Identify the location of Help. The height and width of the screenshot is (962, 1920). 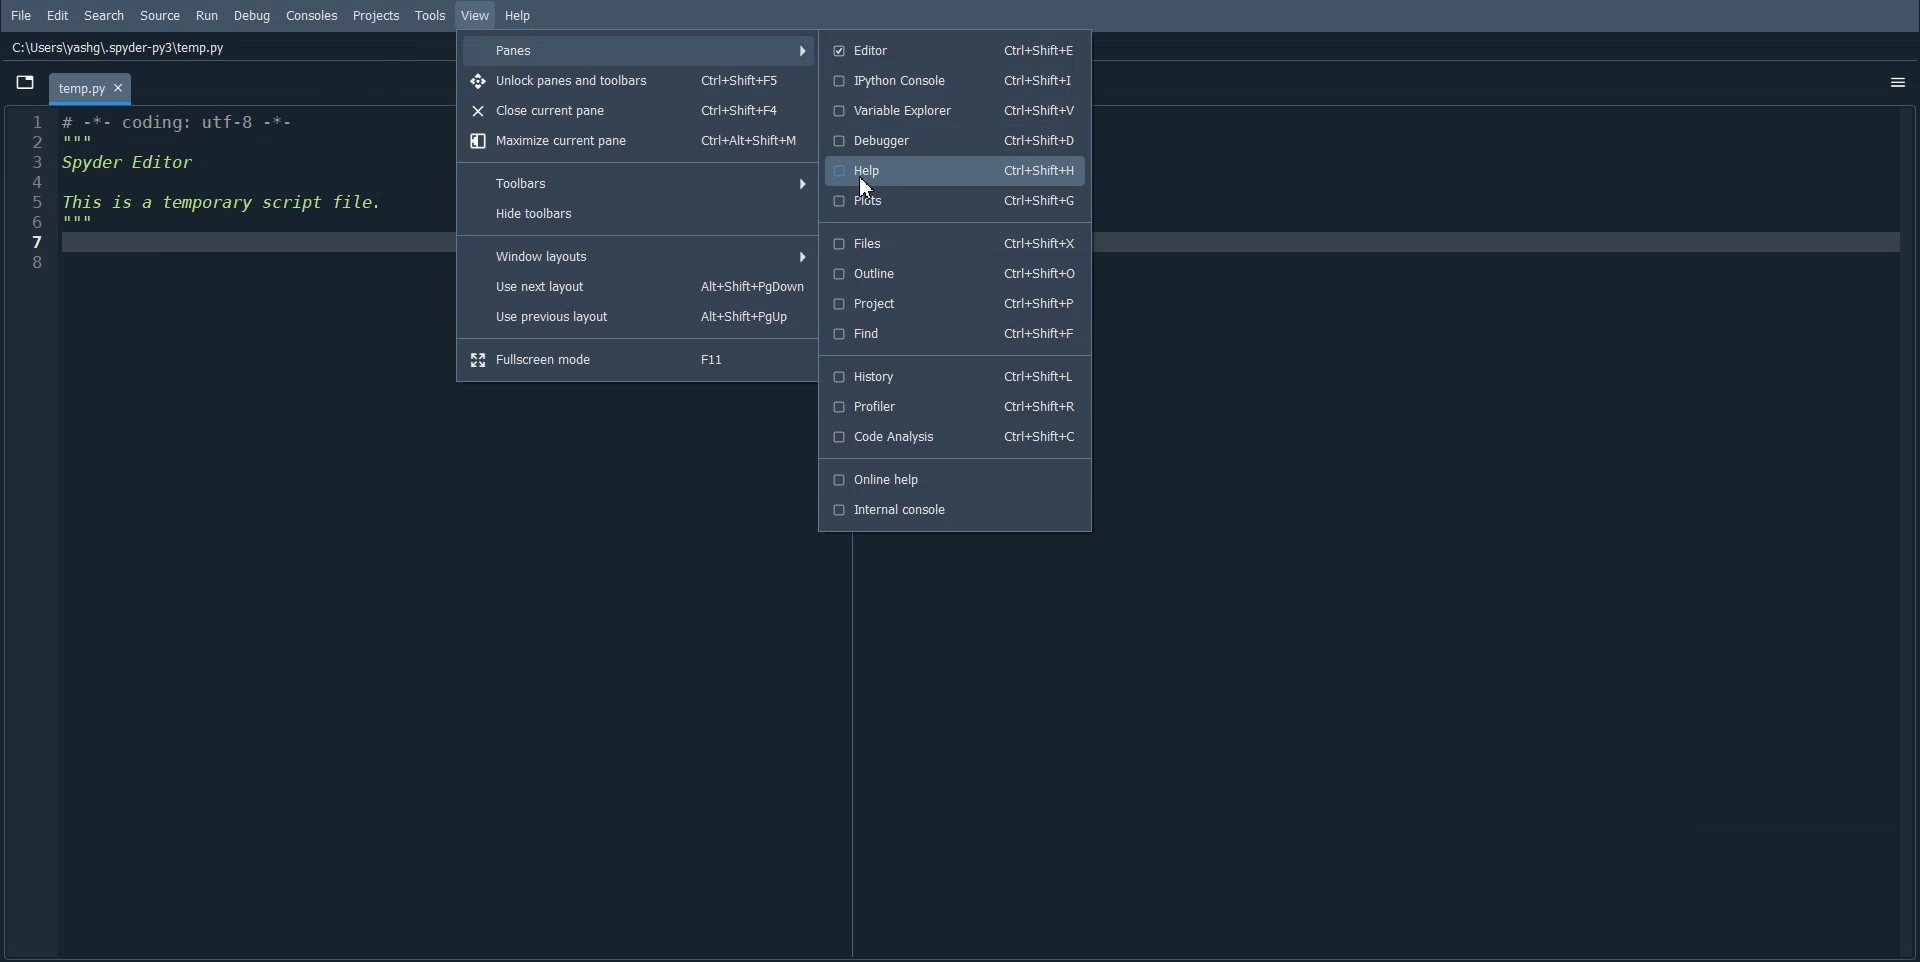
(519, 15).